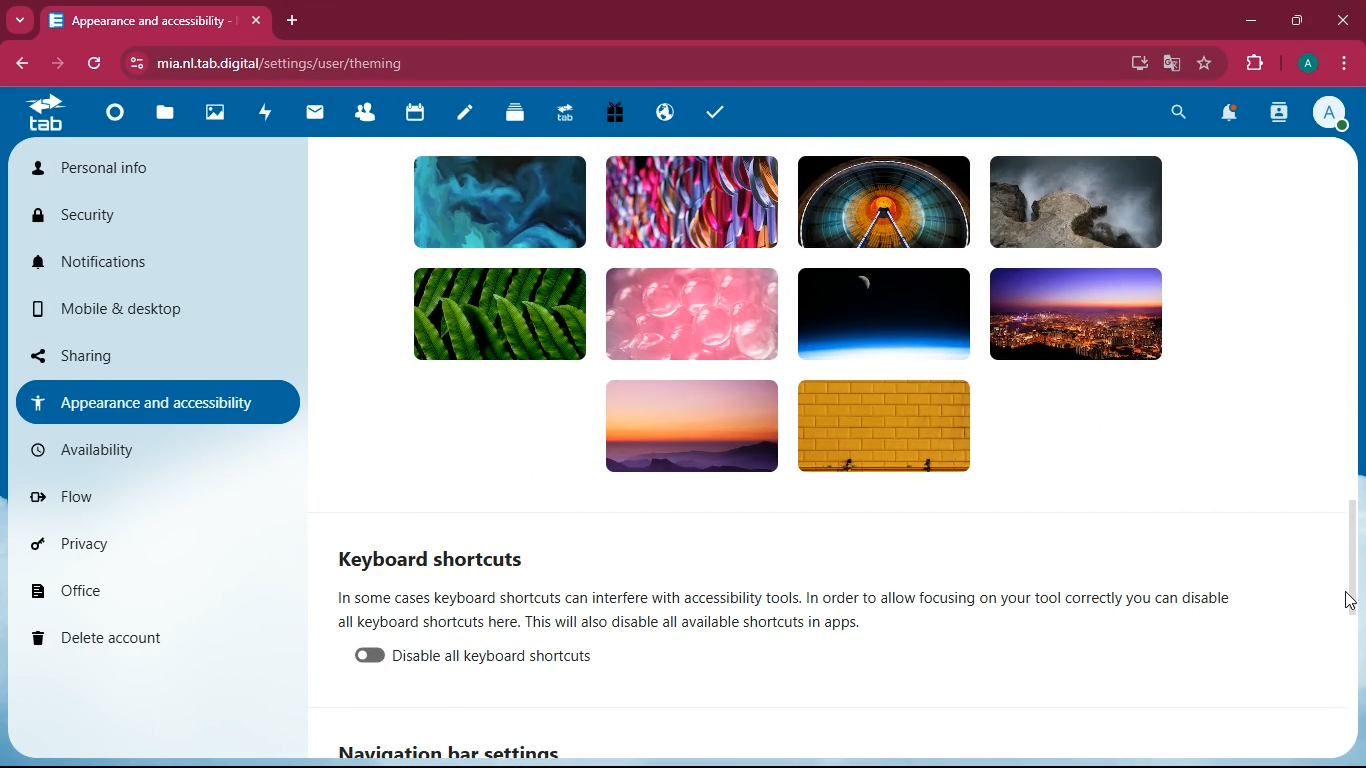  Describe the element at coordinates (616, 112) in the screenshot. I see `gift` at that location.